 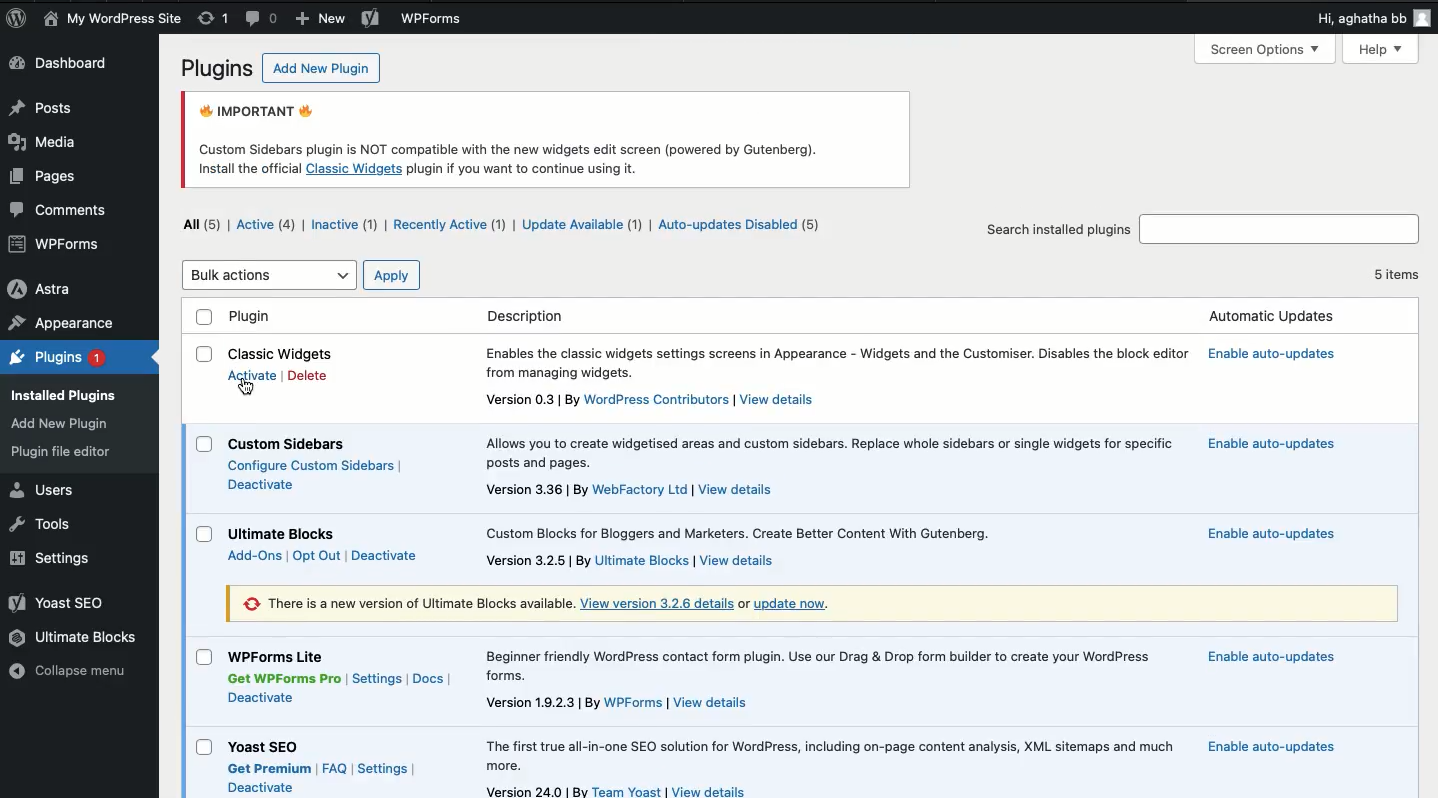 I want to click on Update available , so click(x=583, y=226).